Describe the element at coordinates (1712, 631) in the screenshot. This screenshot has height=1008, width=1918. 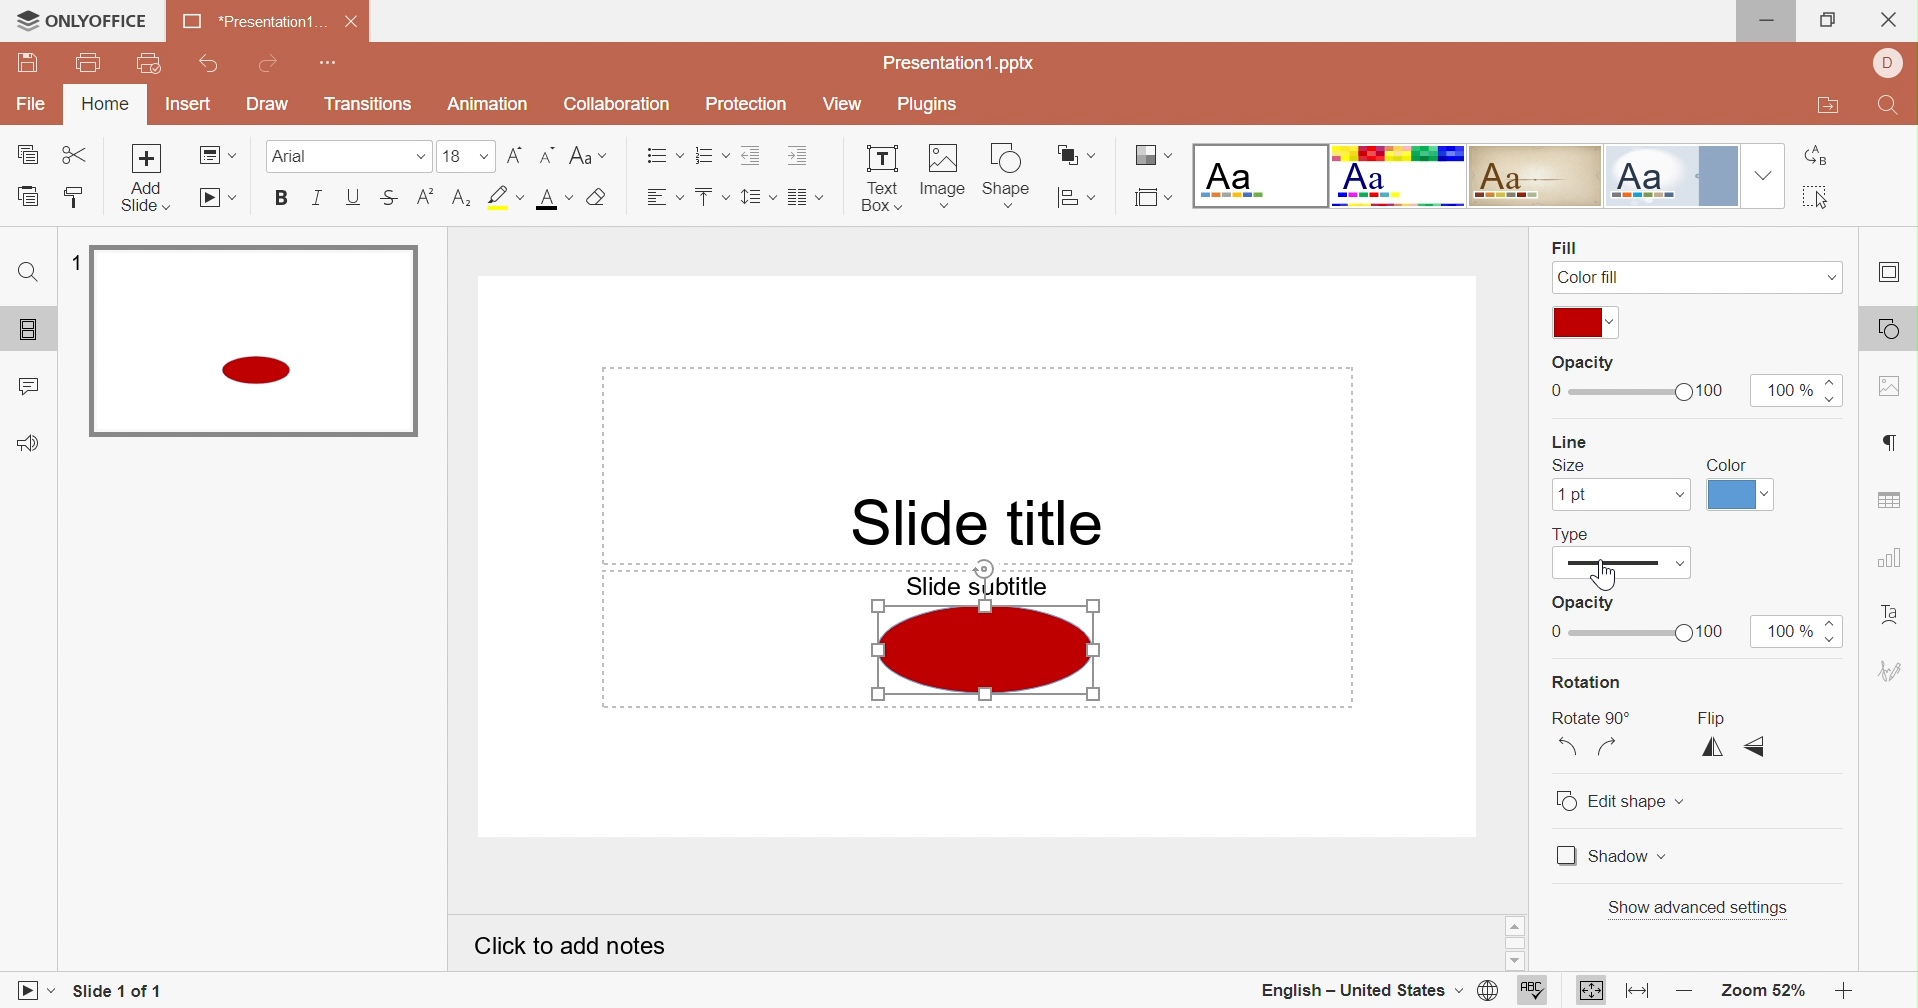
I see `100` at that location.